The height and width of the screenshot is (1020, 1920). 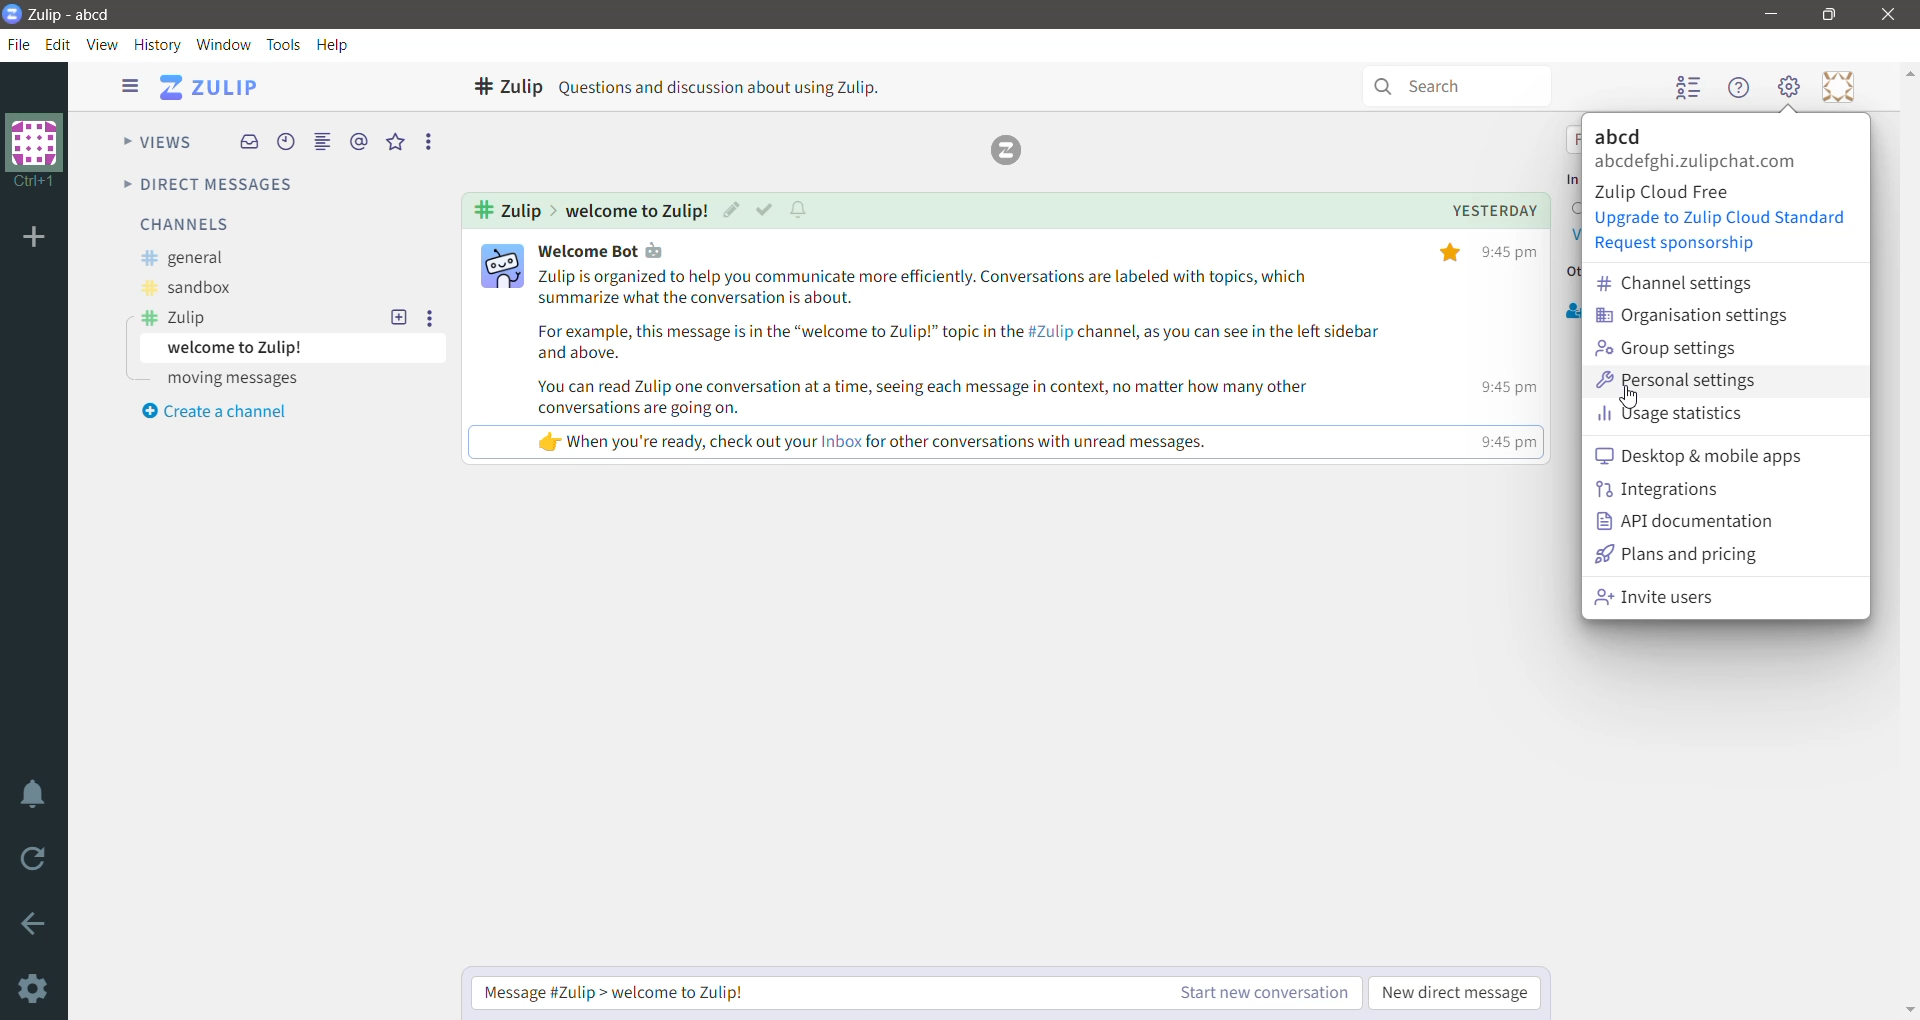 What do you see at coordinates (722, 87) in the screenshot?
I see `Questions and discussion about using Zulip` at bounding box center [722, 87].